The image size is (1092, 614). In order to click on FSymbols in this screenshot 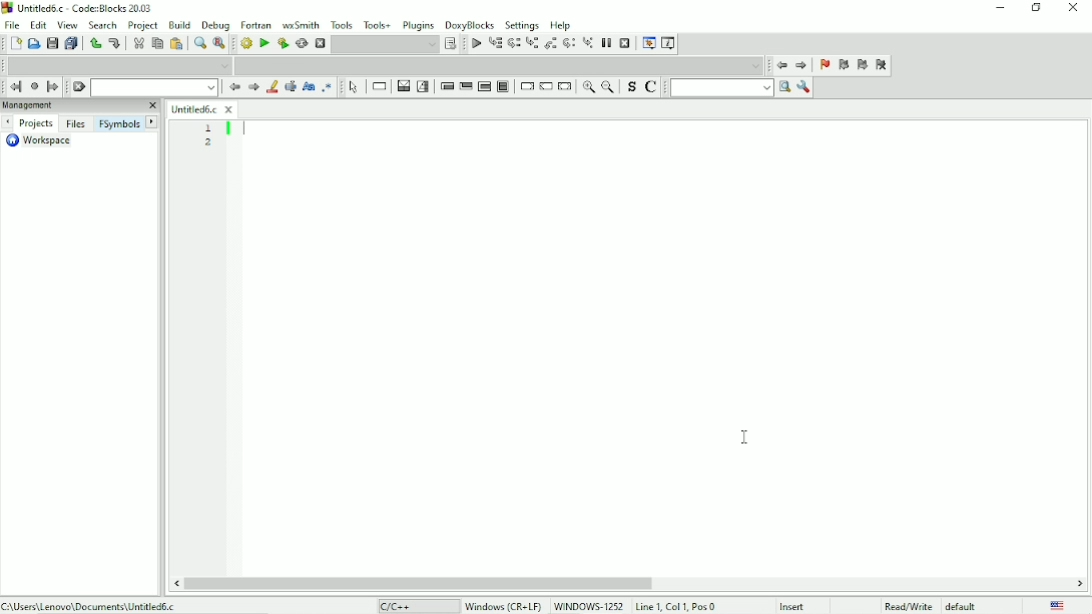, I will do `click(119, 125)`.